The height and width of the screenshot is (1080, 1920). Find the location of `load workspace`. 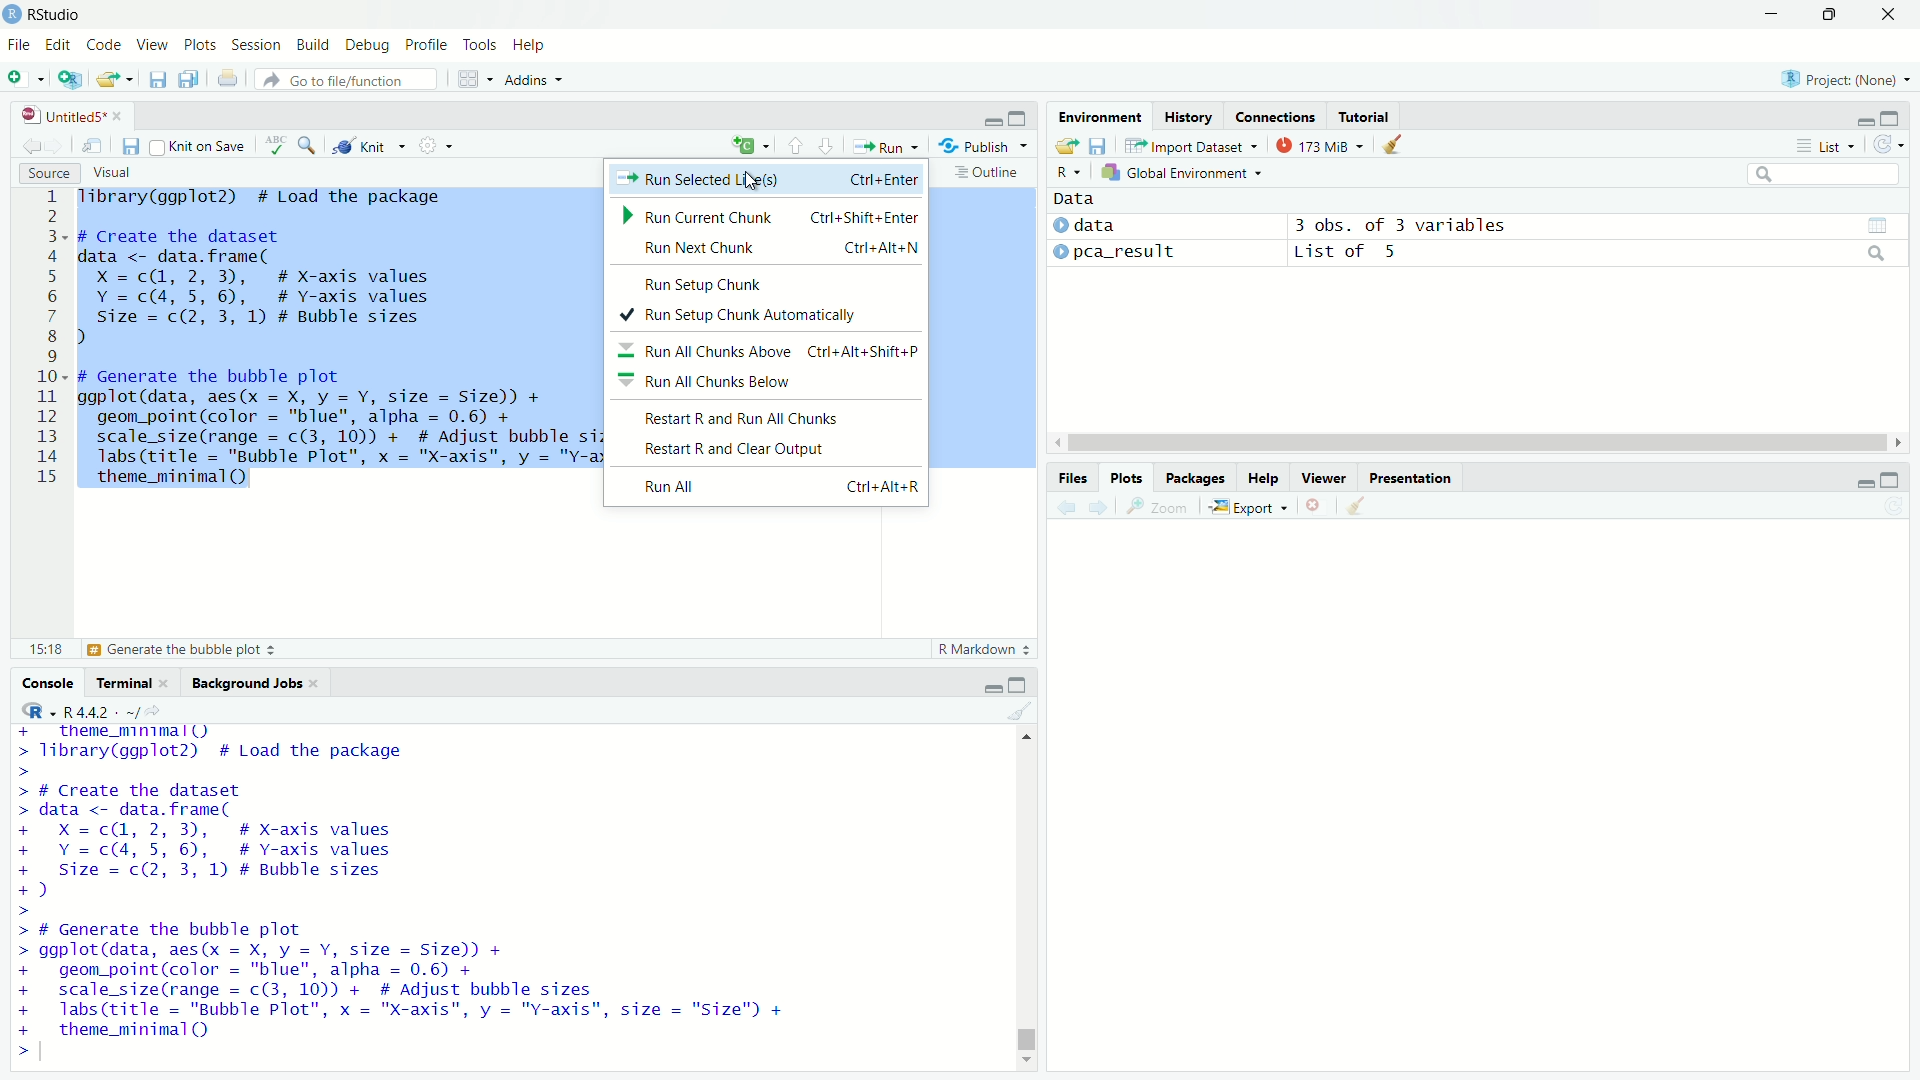

load workspace is located at coordinates (1066, 147).